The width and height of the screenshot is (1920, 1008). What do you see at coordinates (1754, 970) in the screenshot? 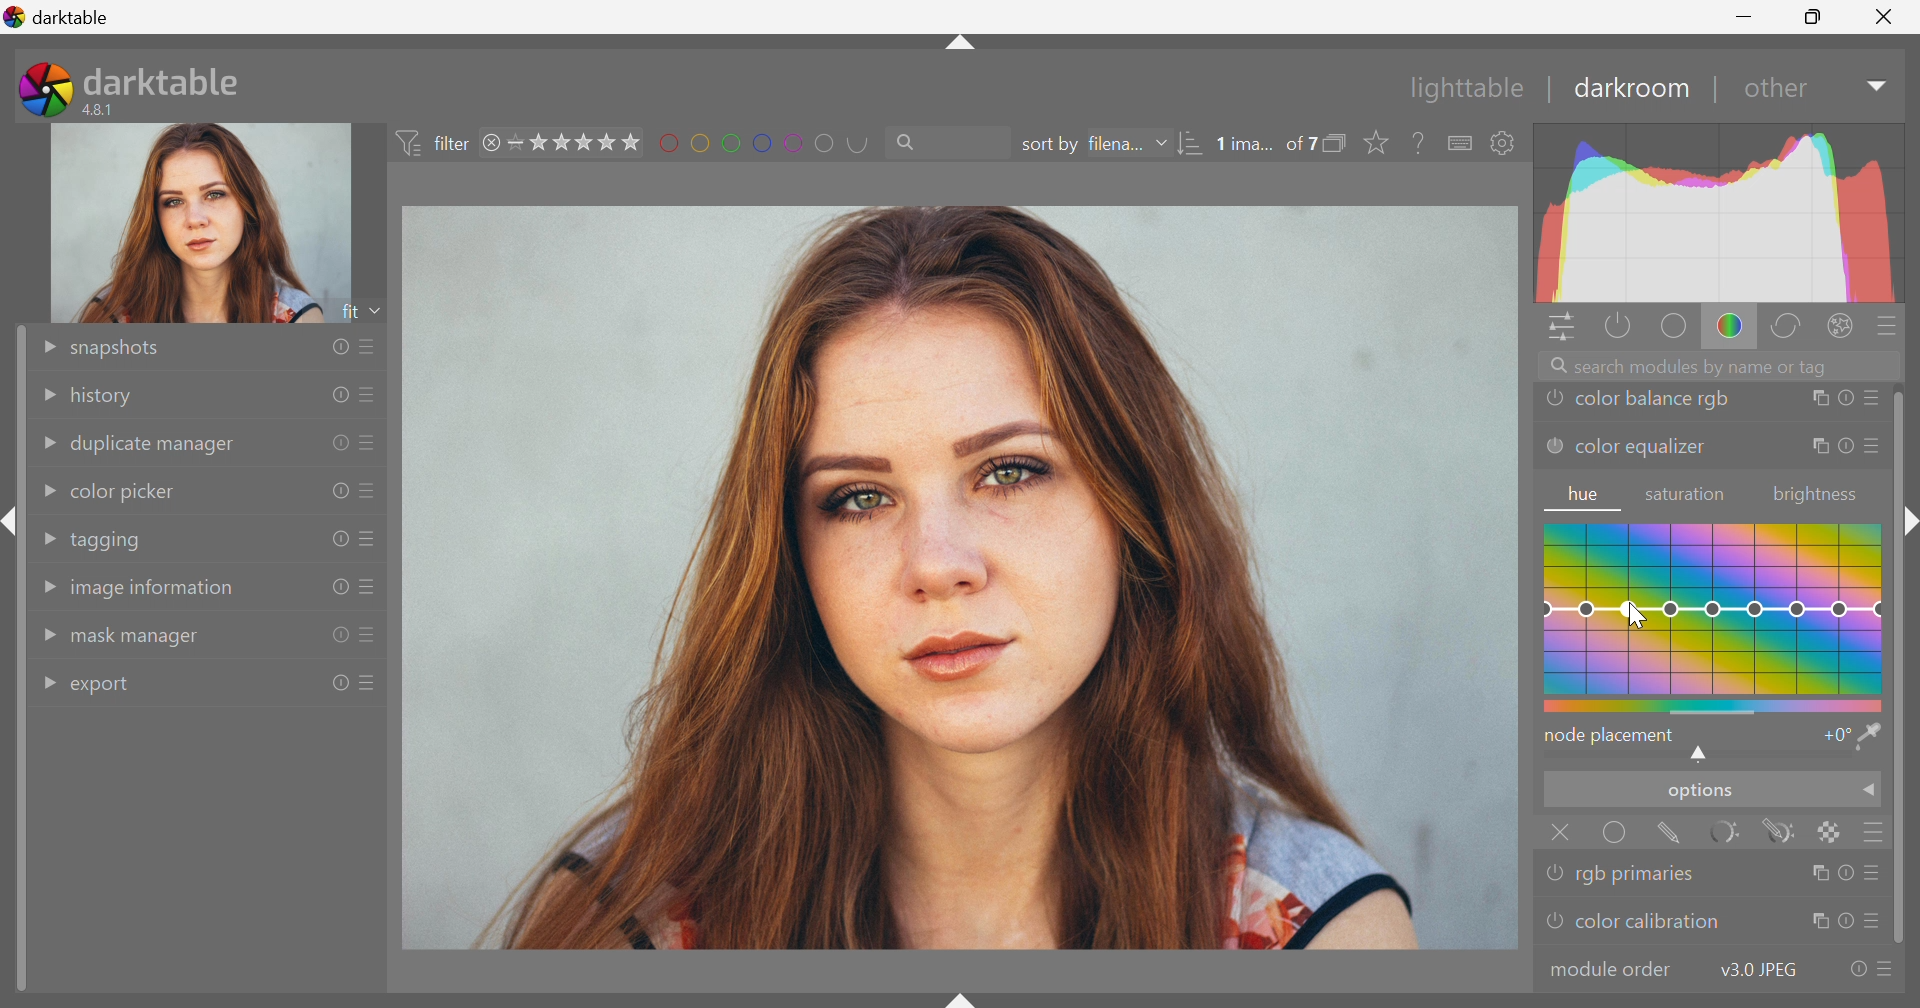
I see `v3.0 JPEG` at bounding box center [1754, 970].